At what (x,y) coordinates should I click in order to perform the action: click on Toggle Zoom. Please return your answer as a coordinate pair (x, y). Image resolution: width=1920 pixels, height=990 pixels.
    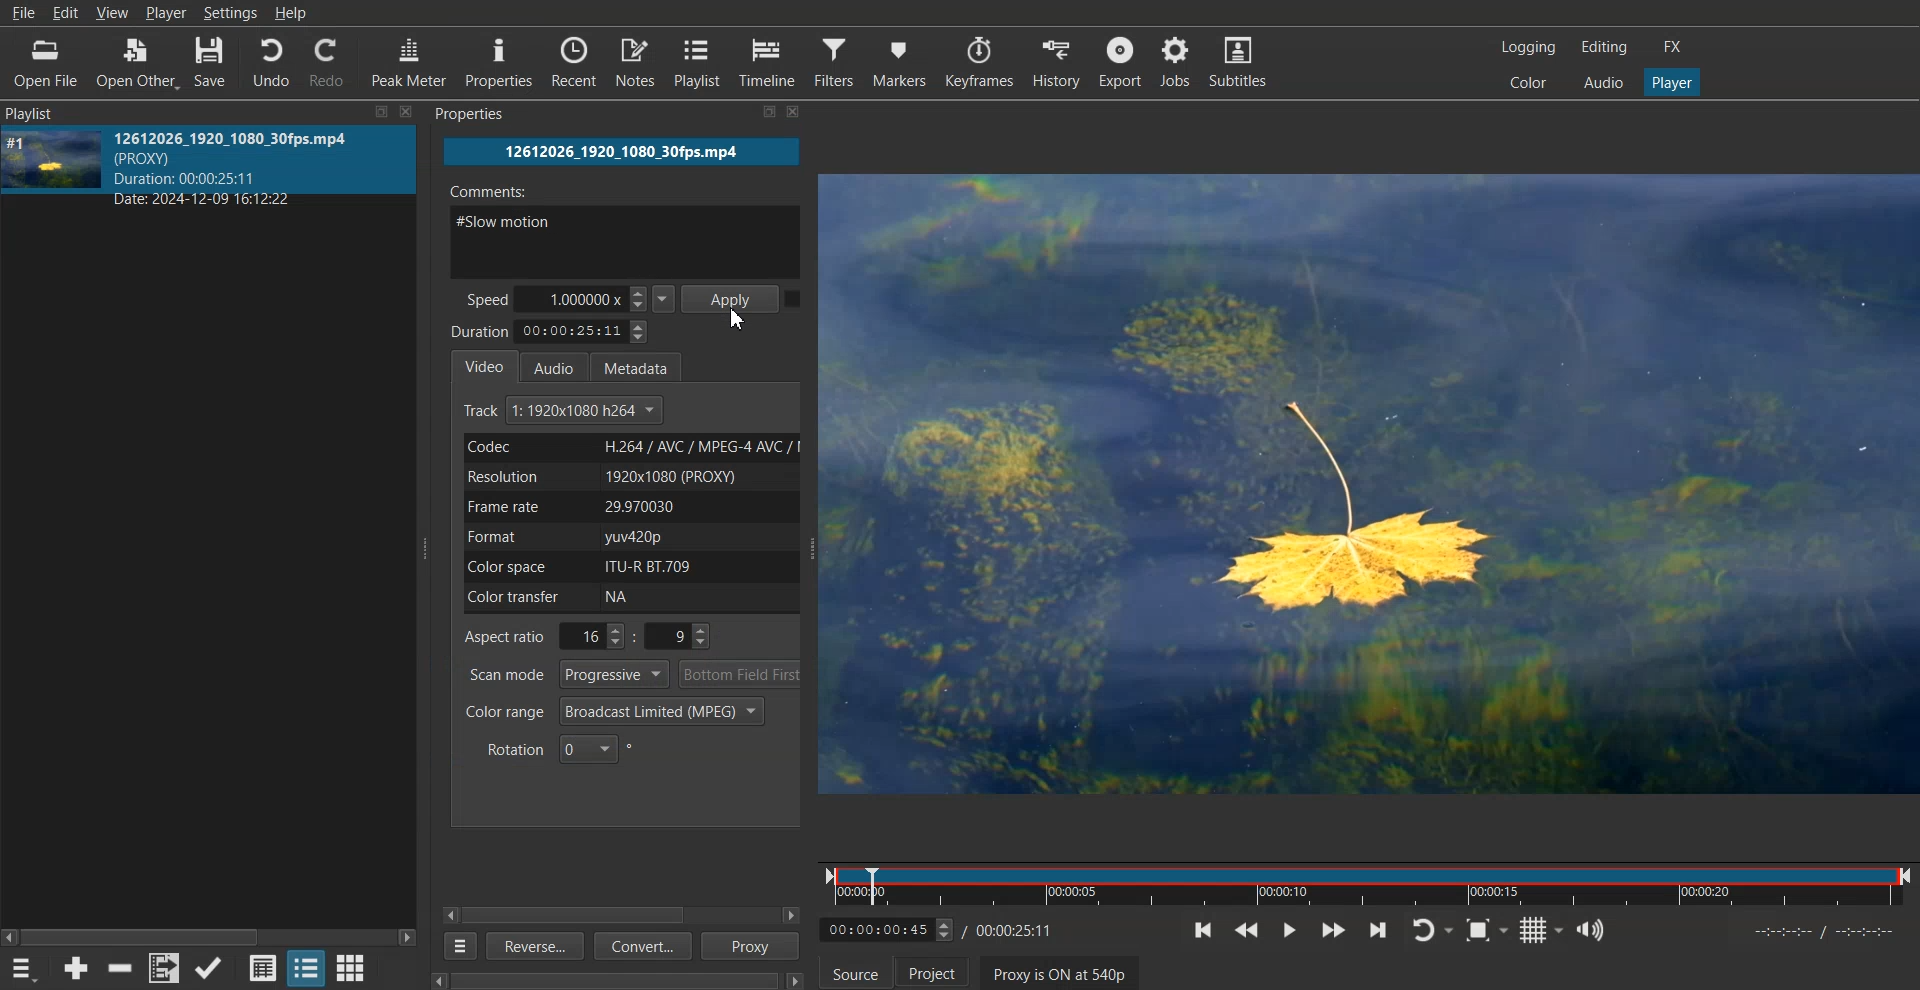
    Looking at the image, I should click on (1487, 930).